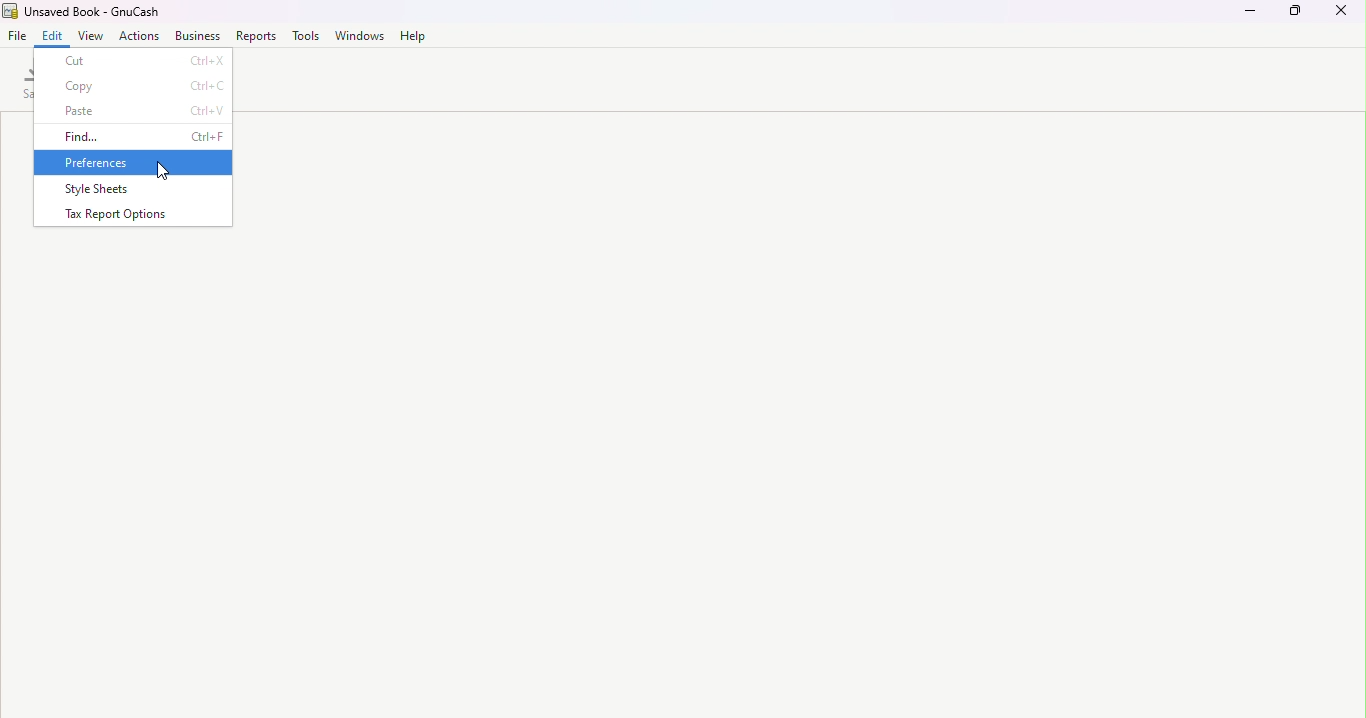 Image resolution: width=1366 pixels, height=718 pixels. I want to click on Business, so click(196, 38).